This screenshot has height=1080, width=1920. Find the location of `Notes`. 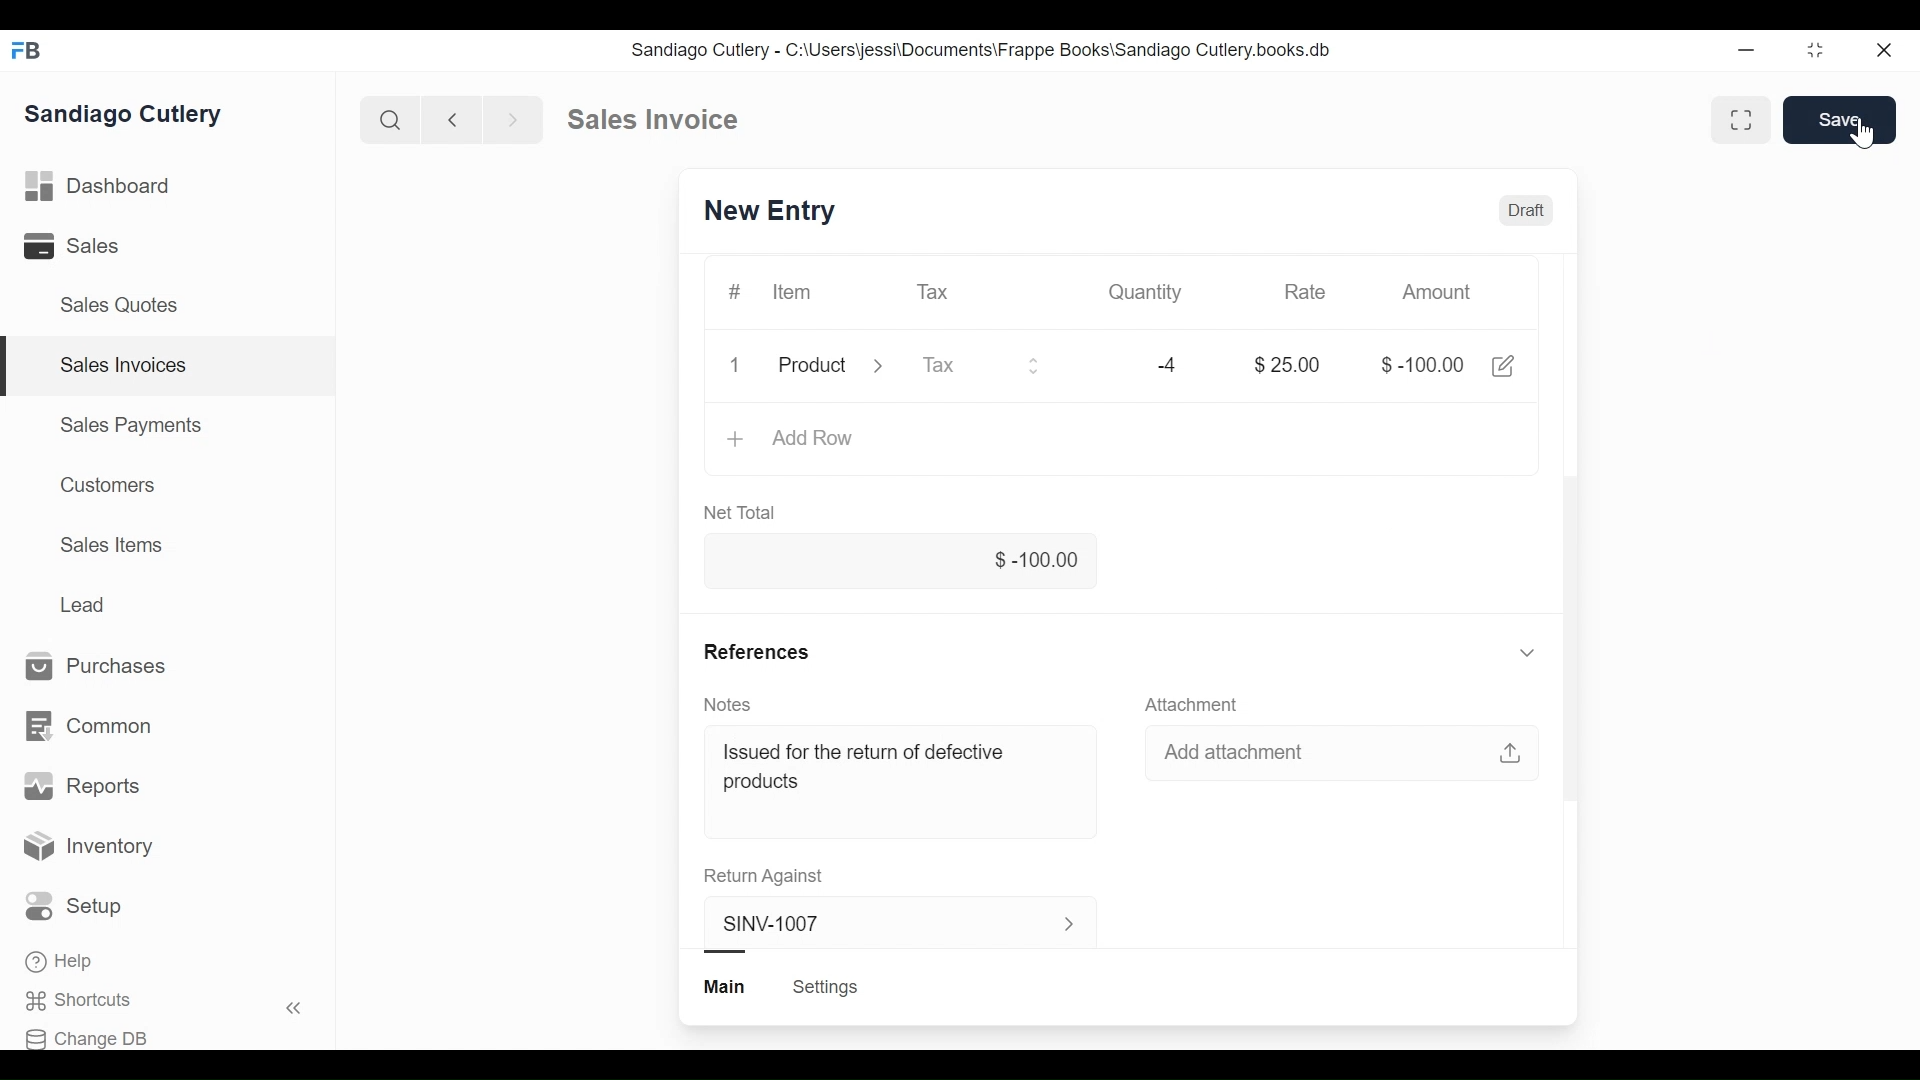

Notes is located at coordinates (730, 704).